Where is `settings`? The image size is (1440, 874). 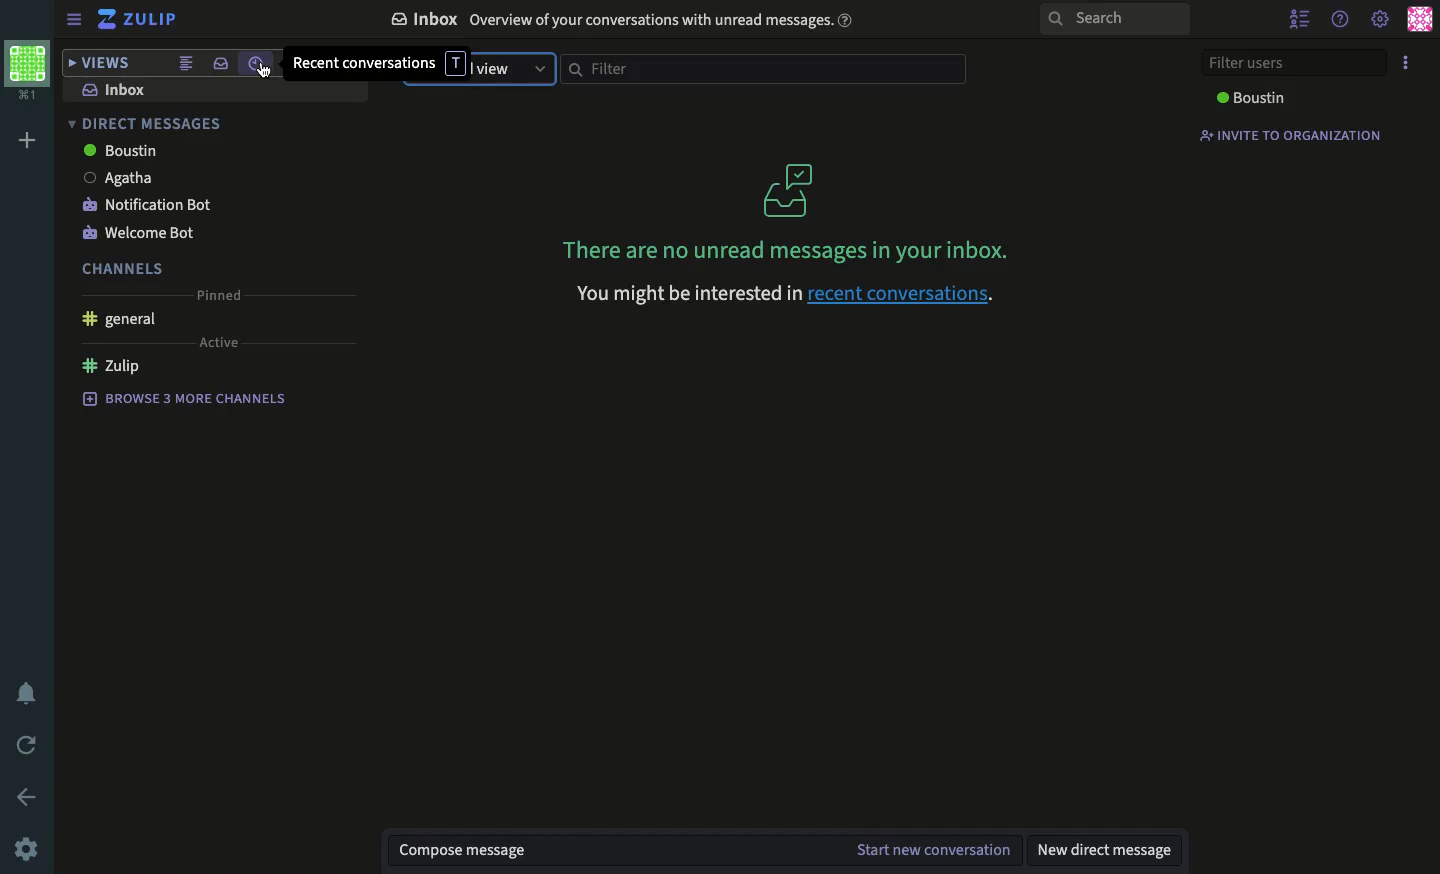 settings is located at coordinates (24, 849).